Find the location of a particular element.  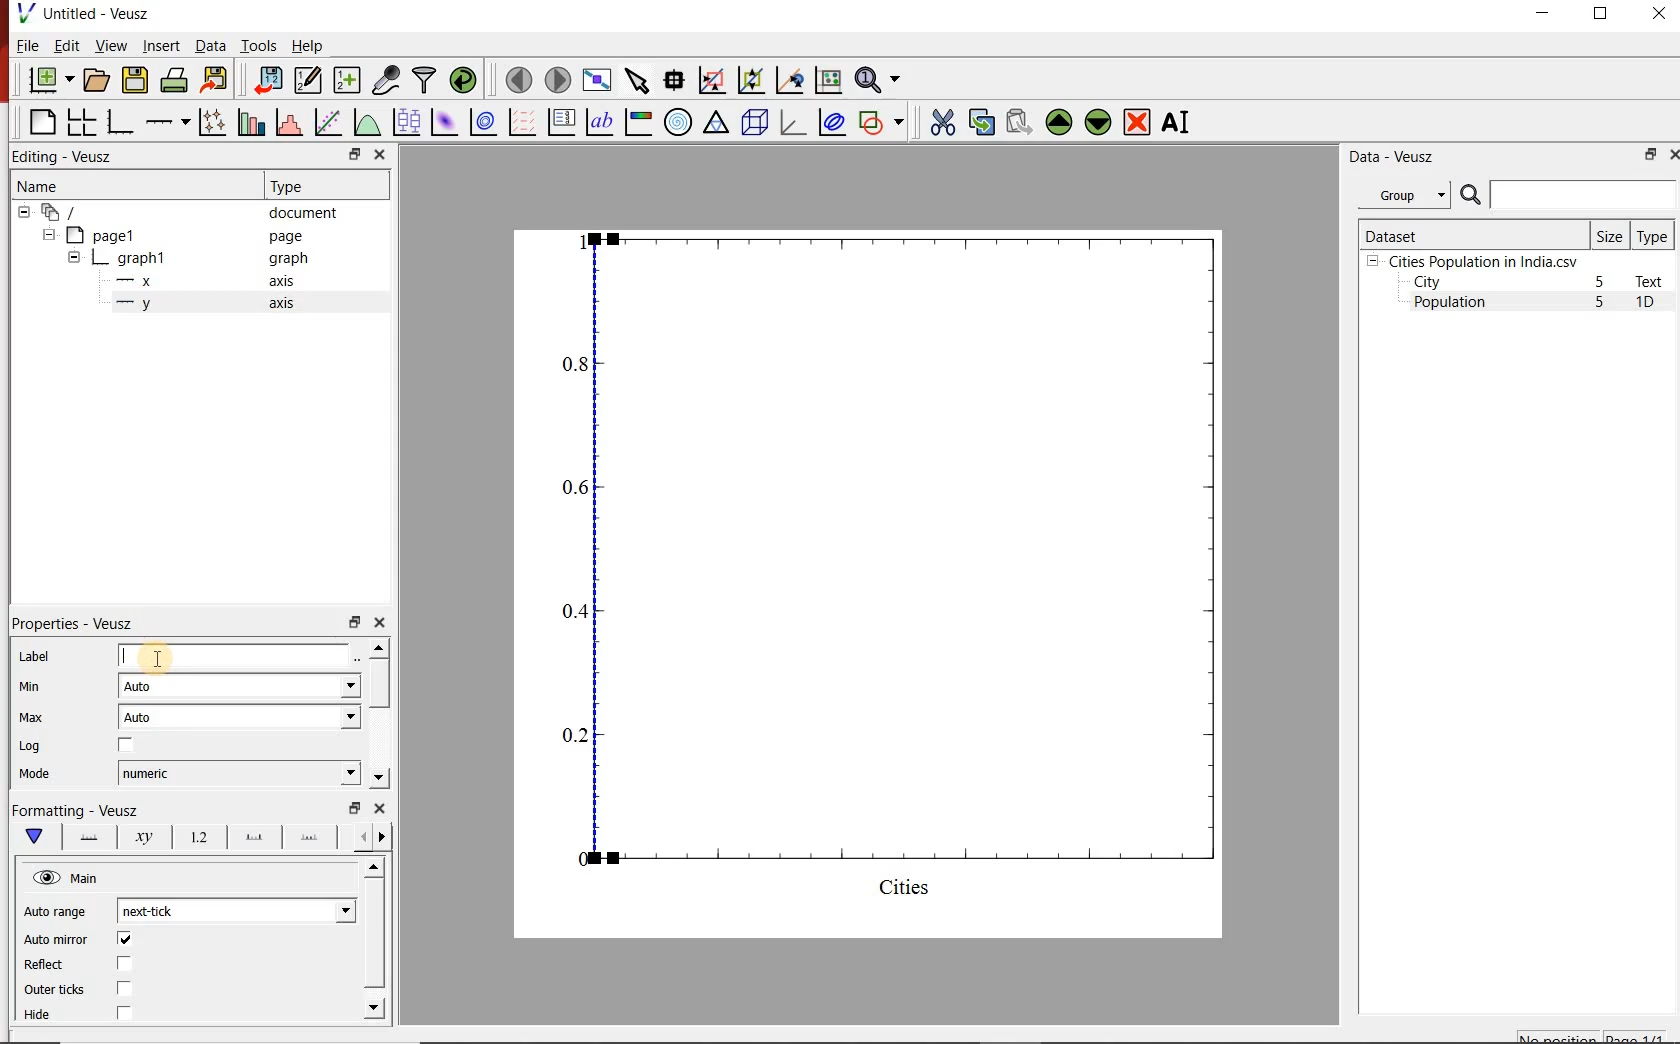

Data - Veusz is located at coordinates (1388, 156).